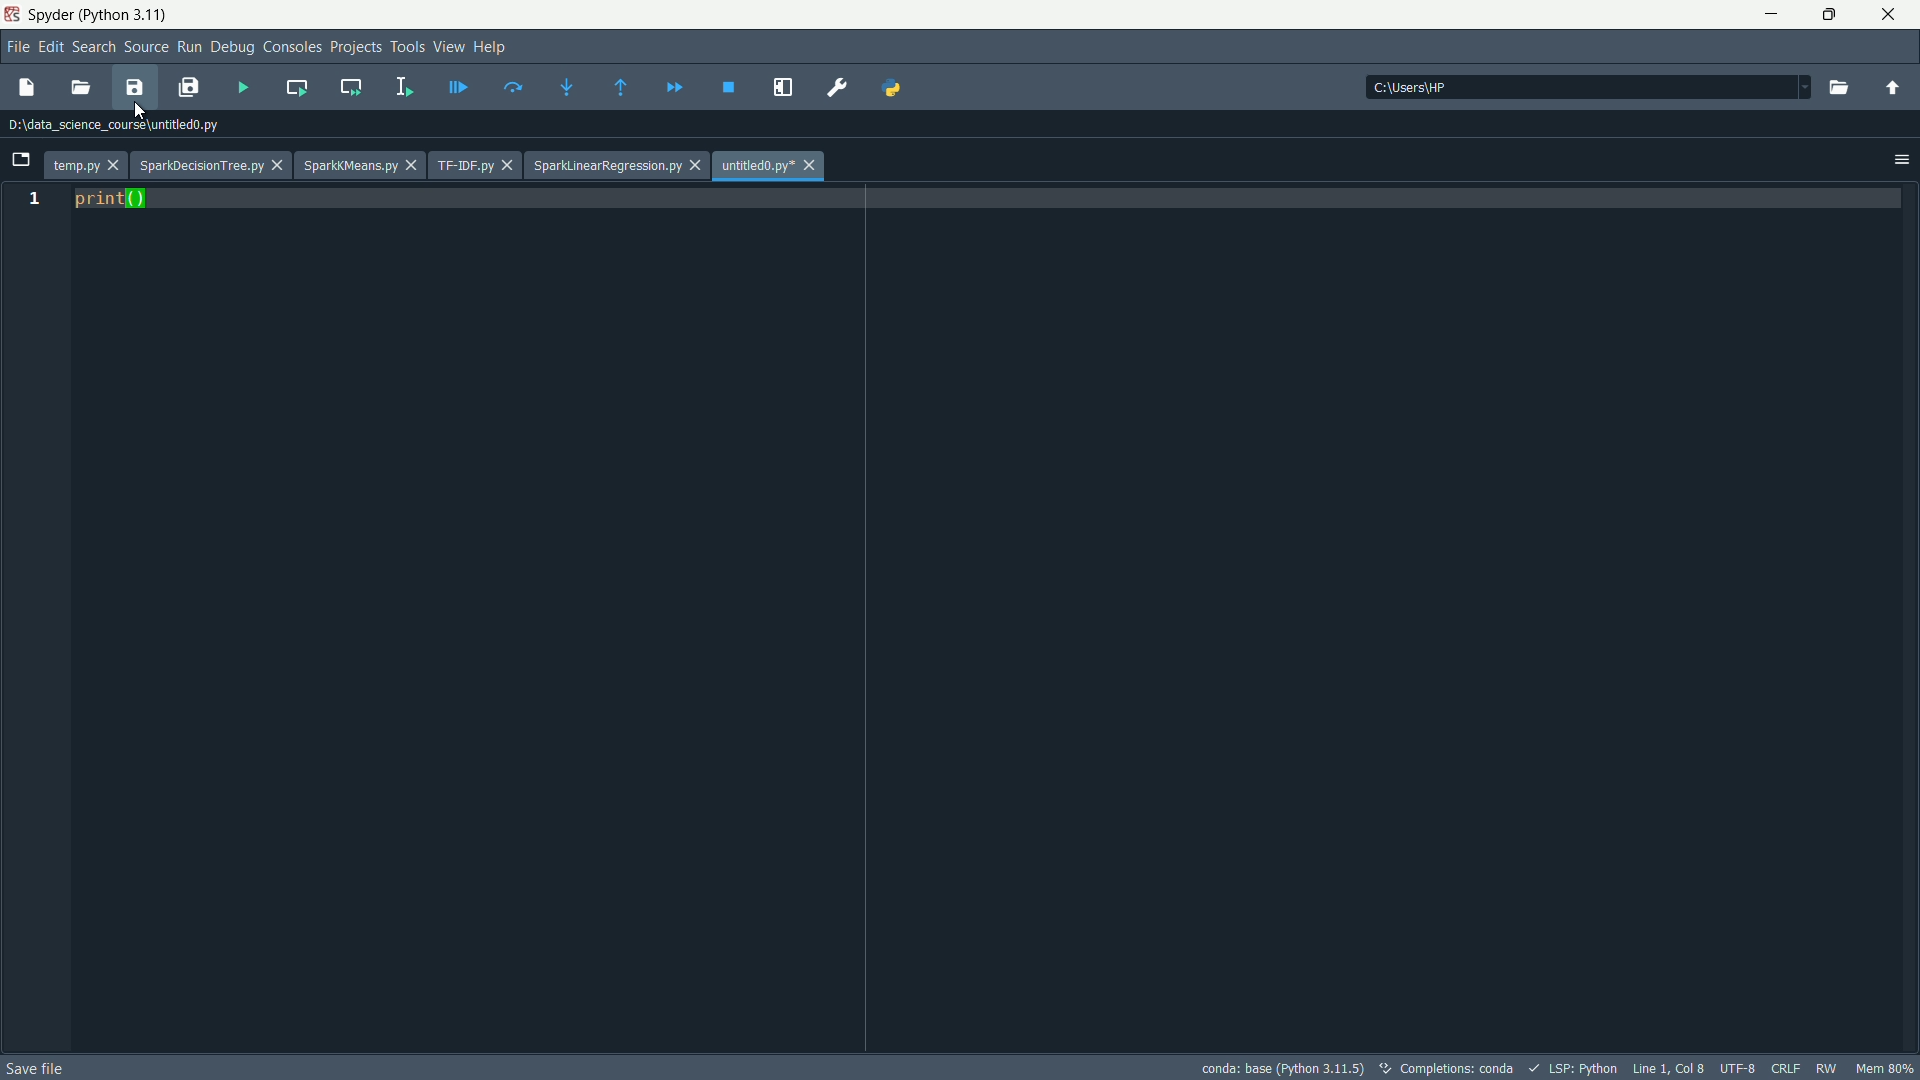  I want to click on File, so click(22, 50).